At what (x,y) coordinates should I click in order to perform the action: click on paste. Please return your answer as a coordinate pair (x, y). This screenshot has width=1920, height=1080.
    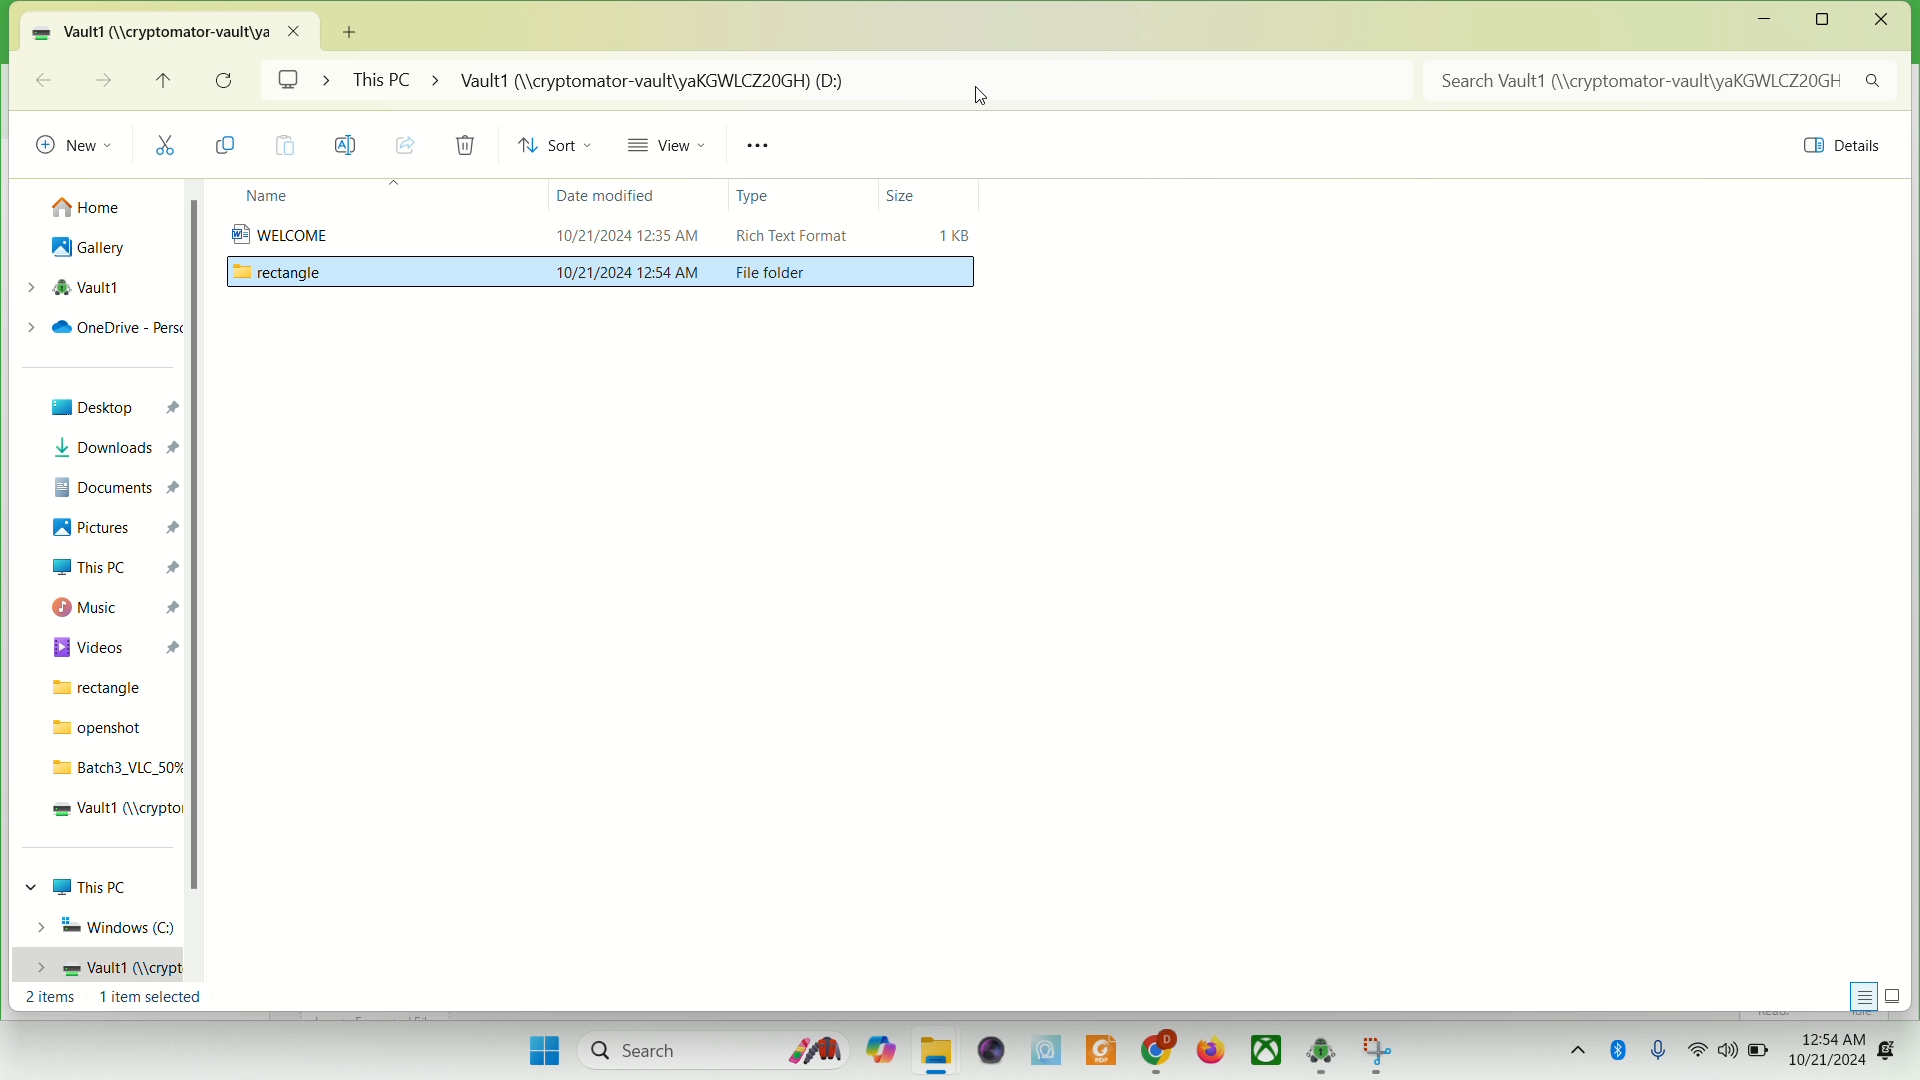
    Looking at the image, I should click on (286, 146).